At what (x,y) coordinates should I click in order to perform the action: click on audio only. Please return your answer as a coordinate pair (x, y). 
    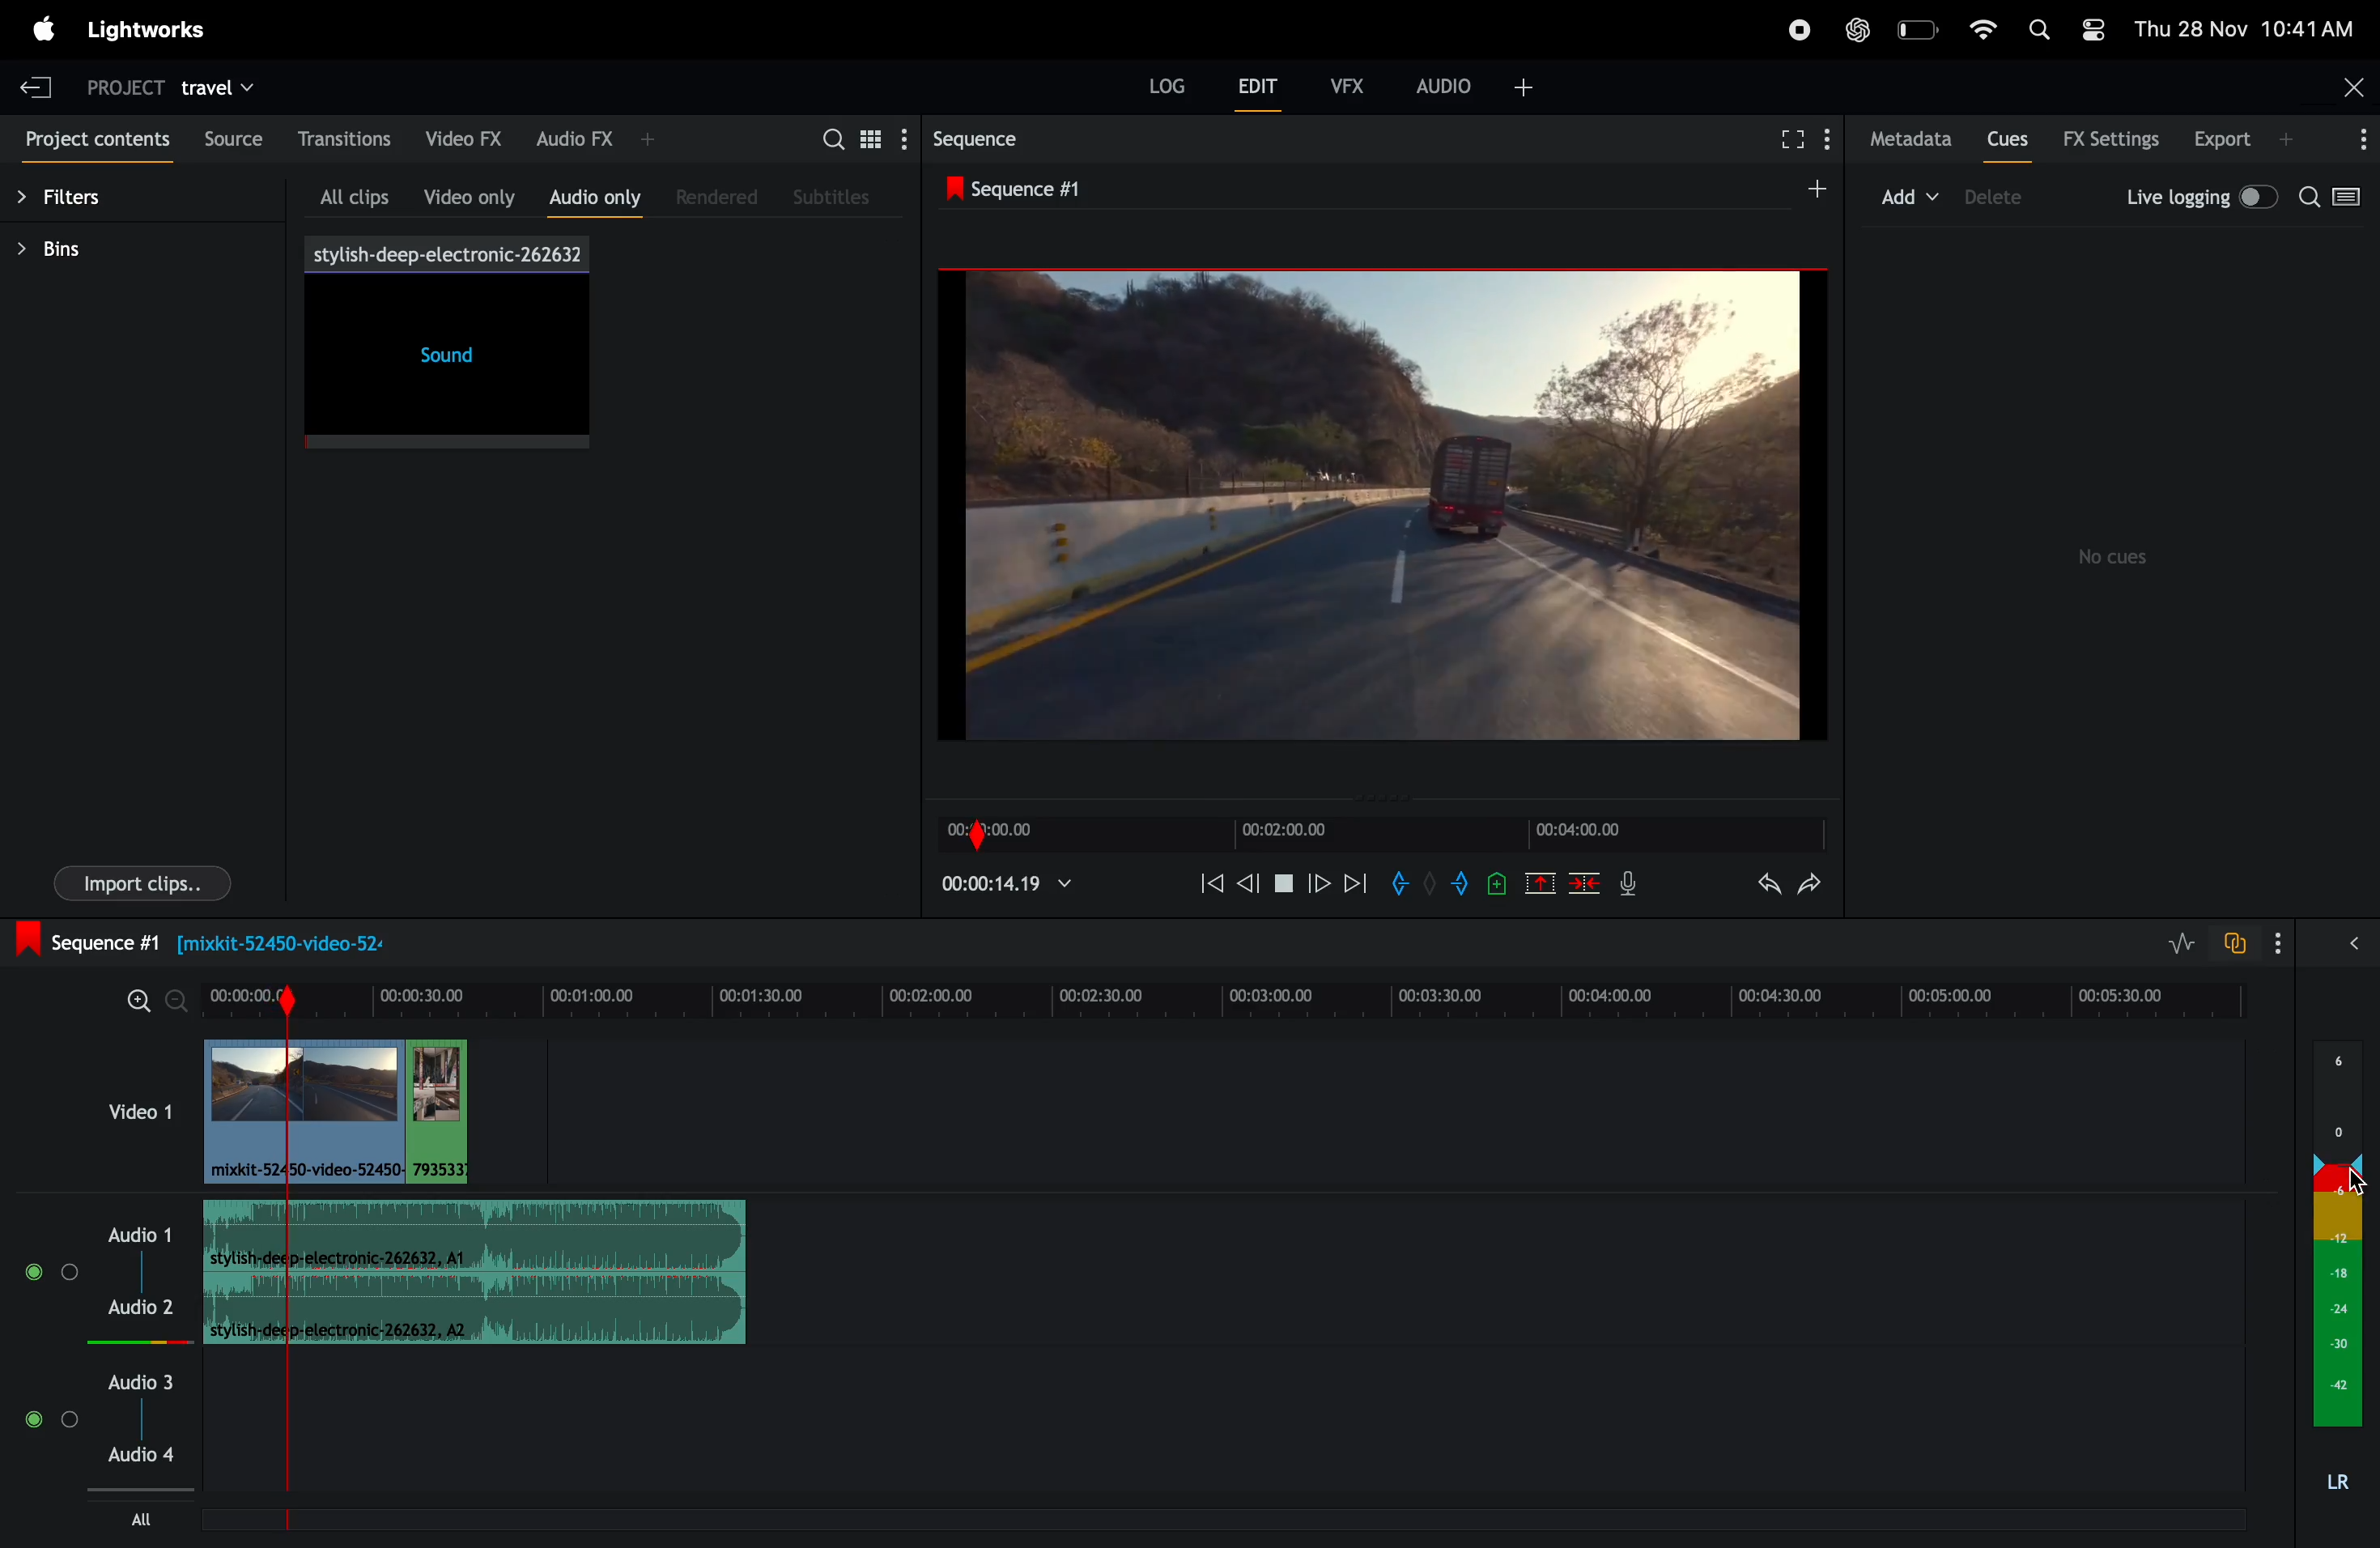
    Looking at the image, I should click on (590, 198).